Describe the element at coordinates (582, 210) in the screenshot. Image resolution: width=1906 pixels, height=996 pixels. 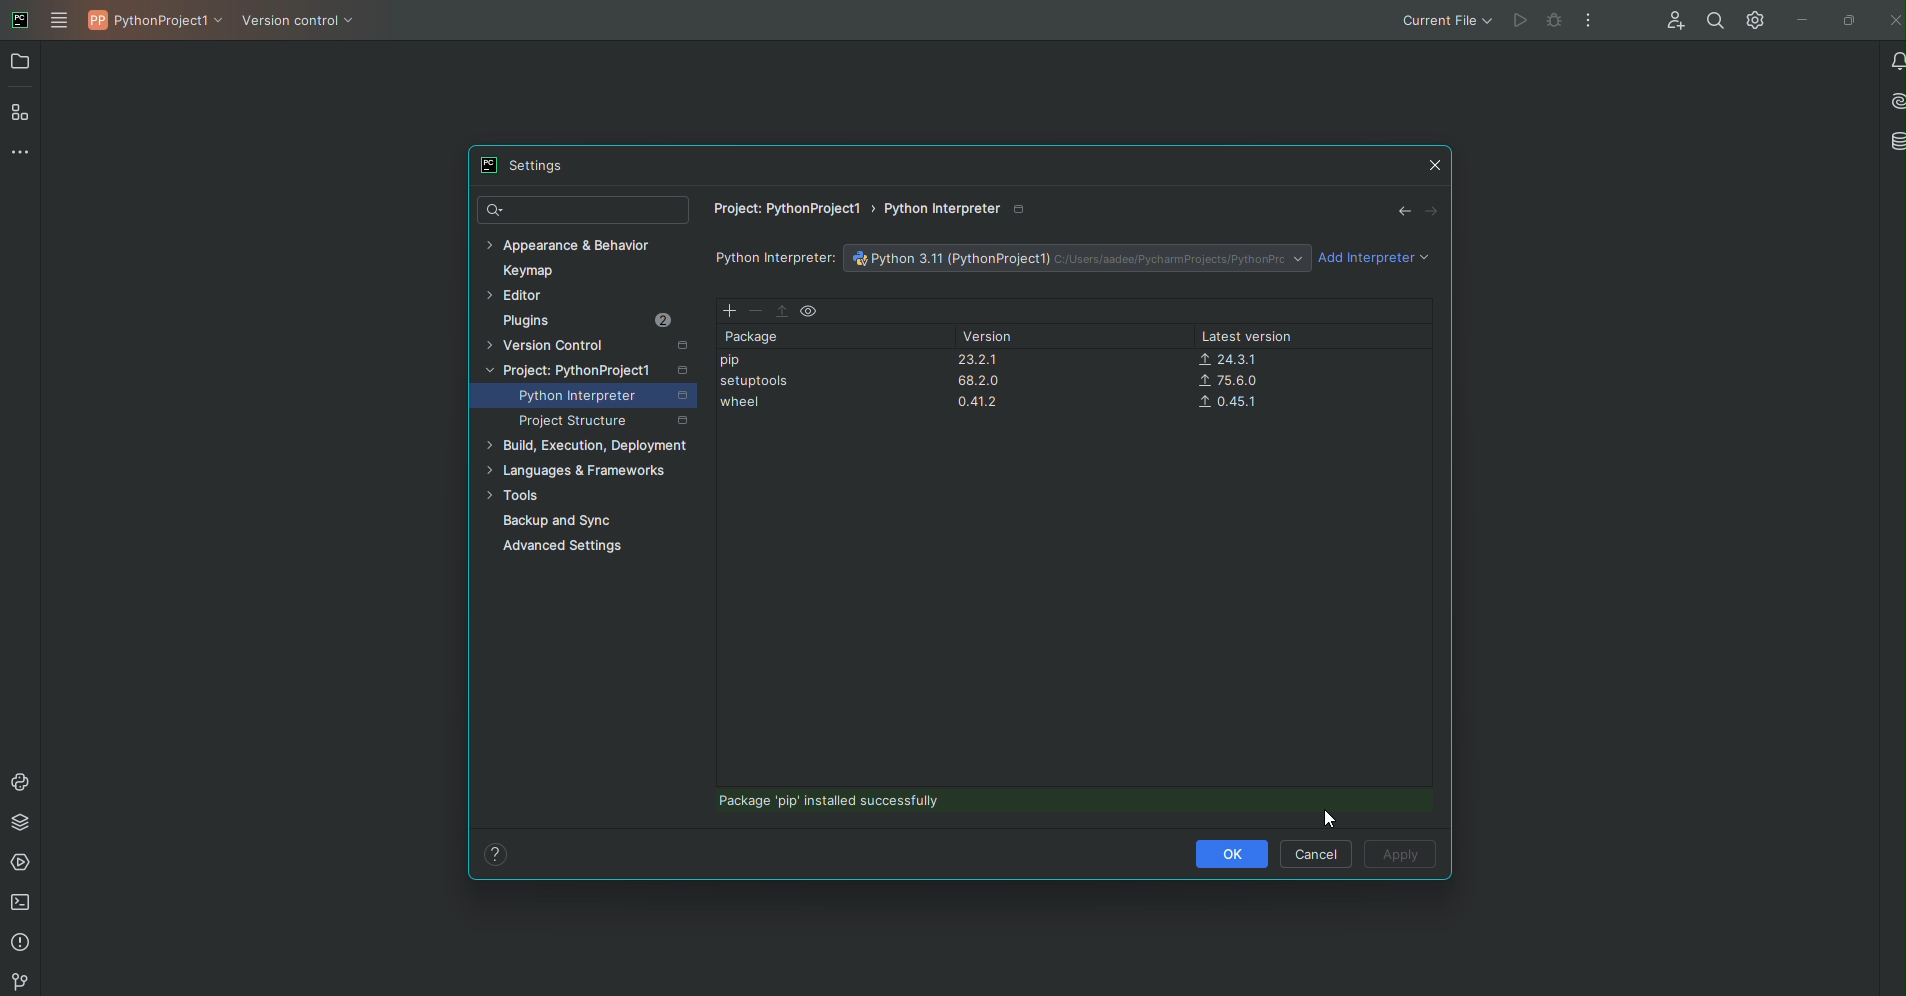
I see `Find` at that location.